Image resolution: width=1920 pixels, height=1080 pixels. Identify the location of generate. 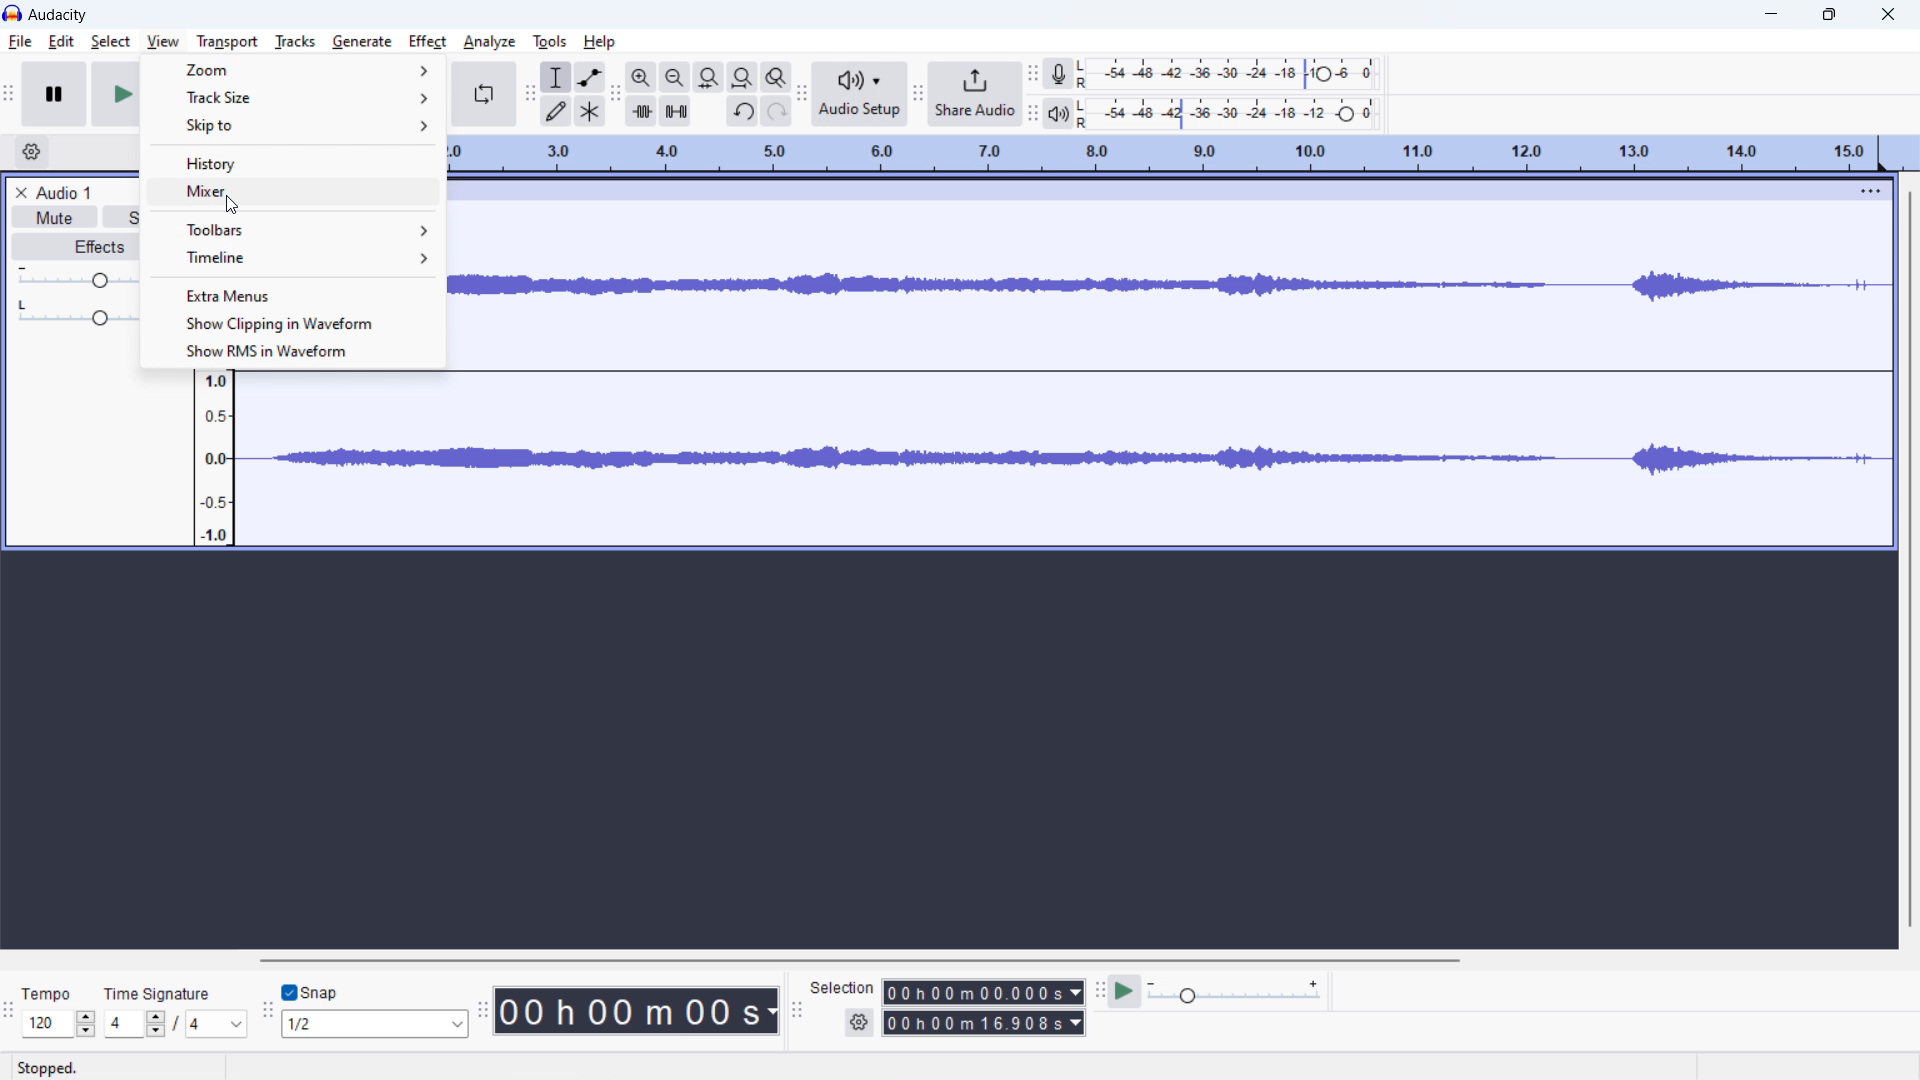
(362, 41).